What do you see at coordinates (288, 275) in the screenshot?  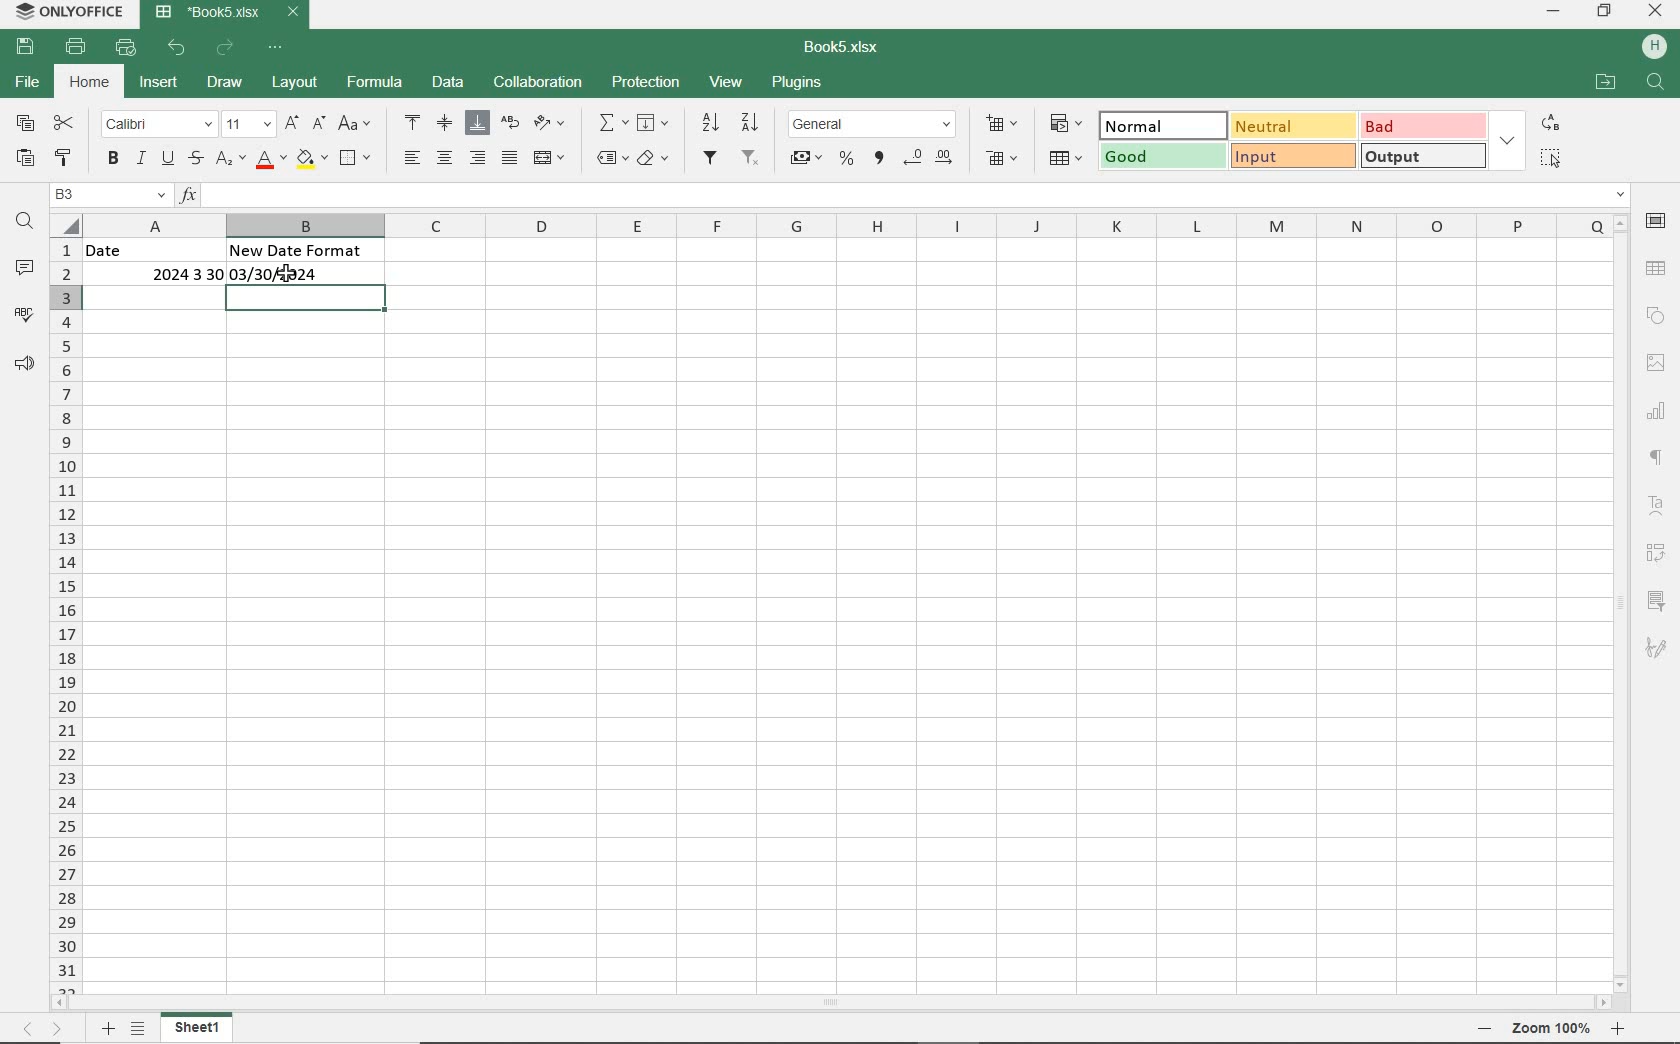 I see `cursor` at bounding box center [288, 275].